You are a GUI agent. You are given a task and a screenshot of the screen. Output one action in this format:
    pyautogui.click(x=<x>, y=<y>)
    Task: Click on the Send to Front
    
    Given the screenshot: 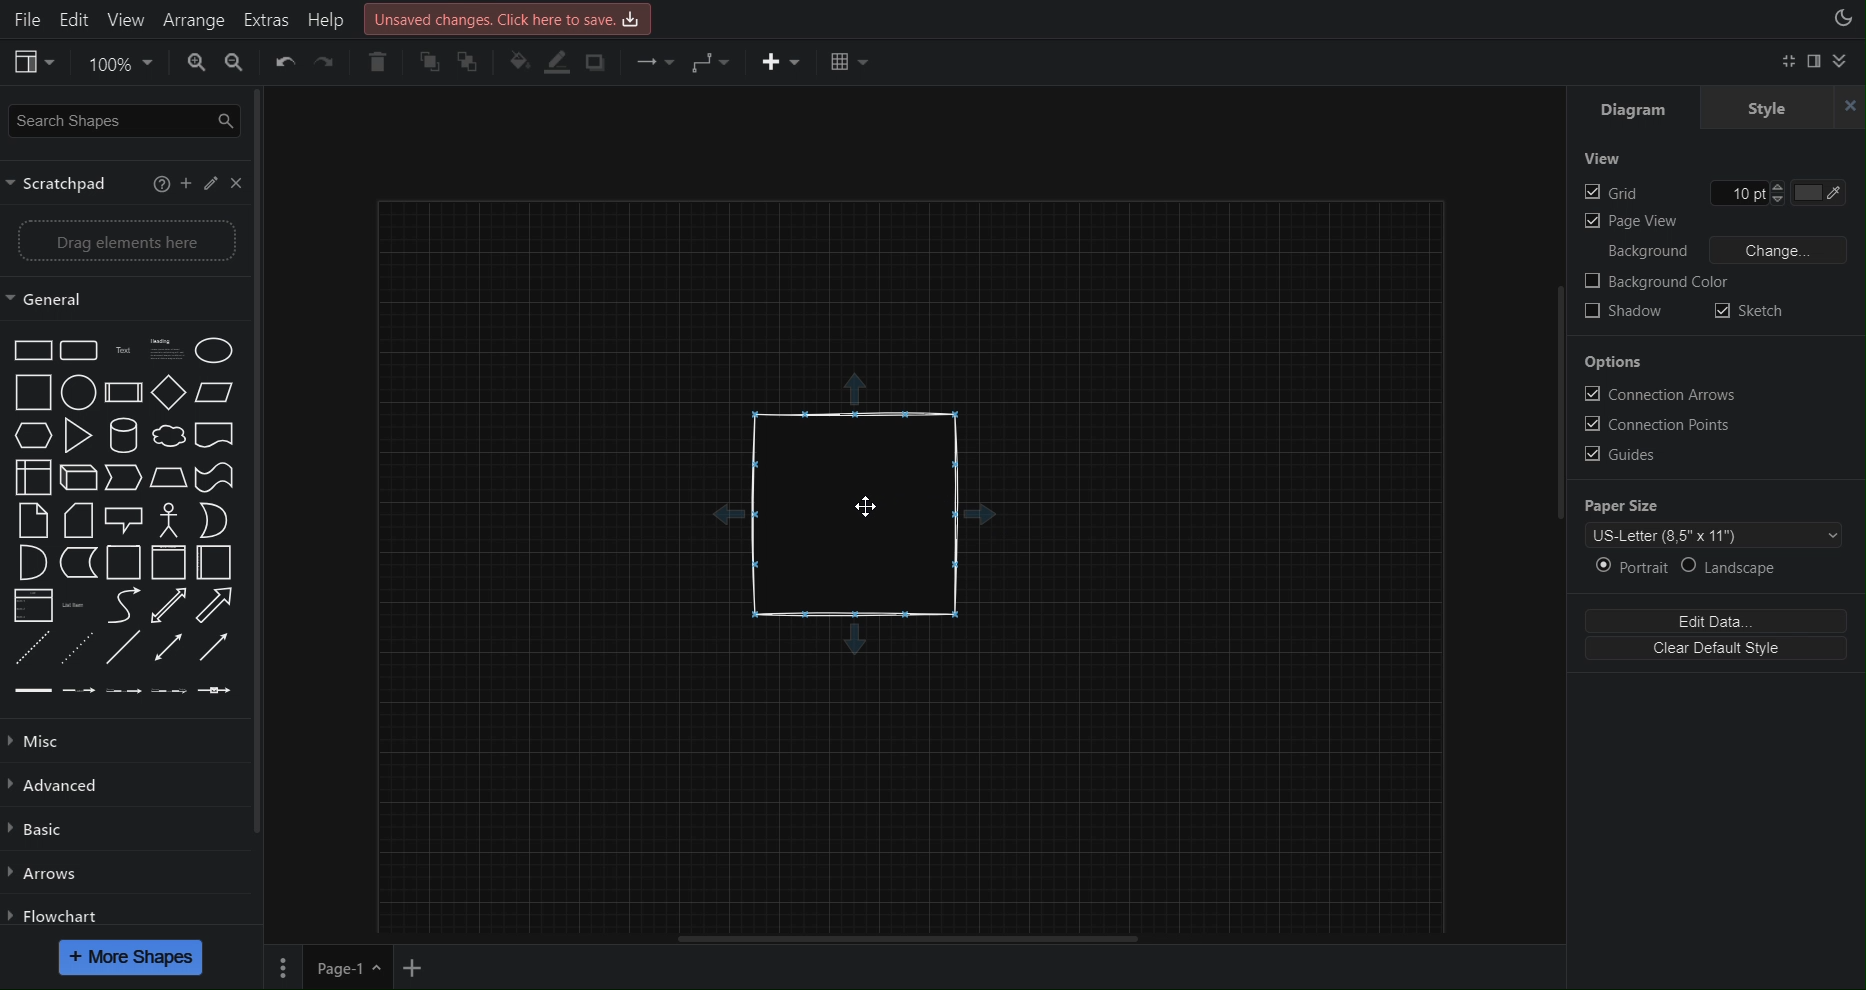 What is the action you would take?
    pyautogui.click(x=430, y=64)
    